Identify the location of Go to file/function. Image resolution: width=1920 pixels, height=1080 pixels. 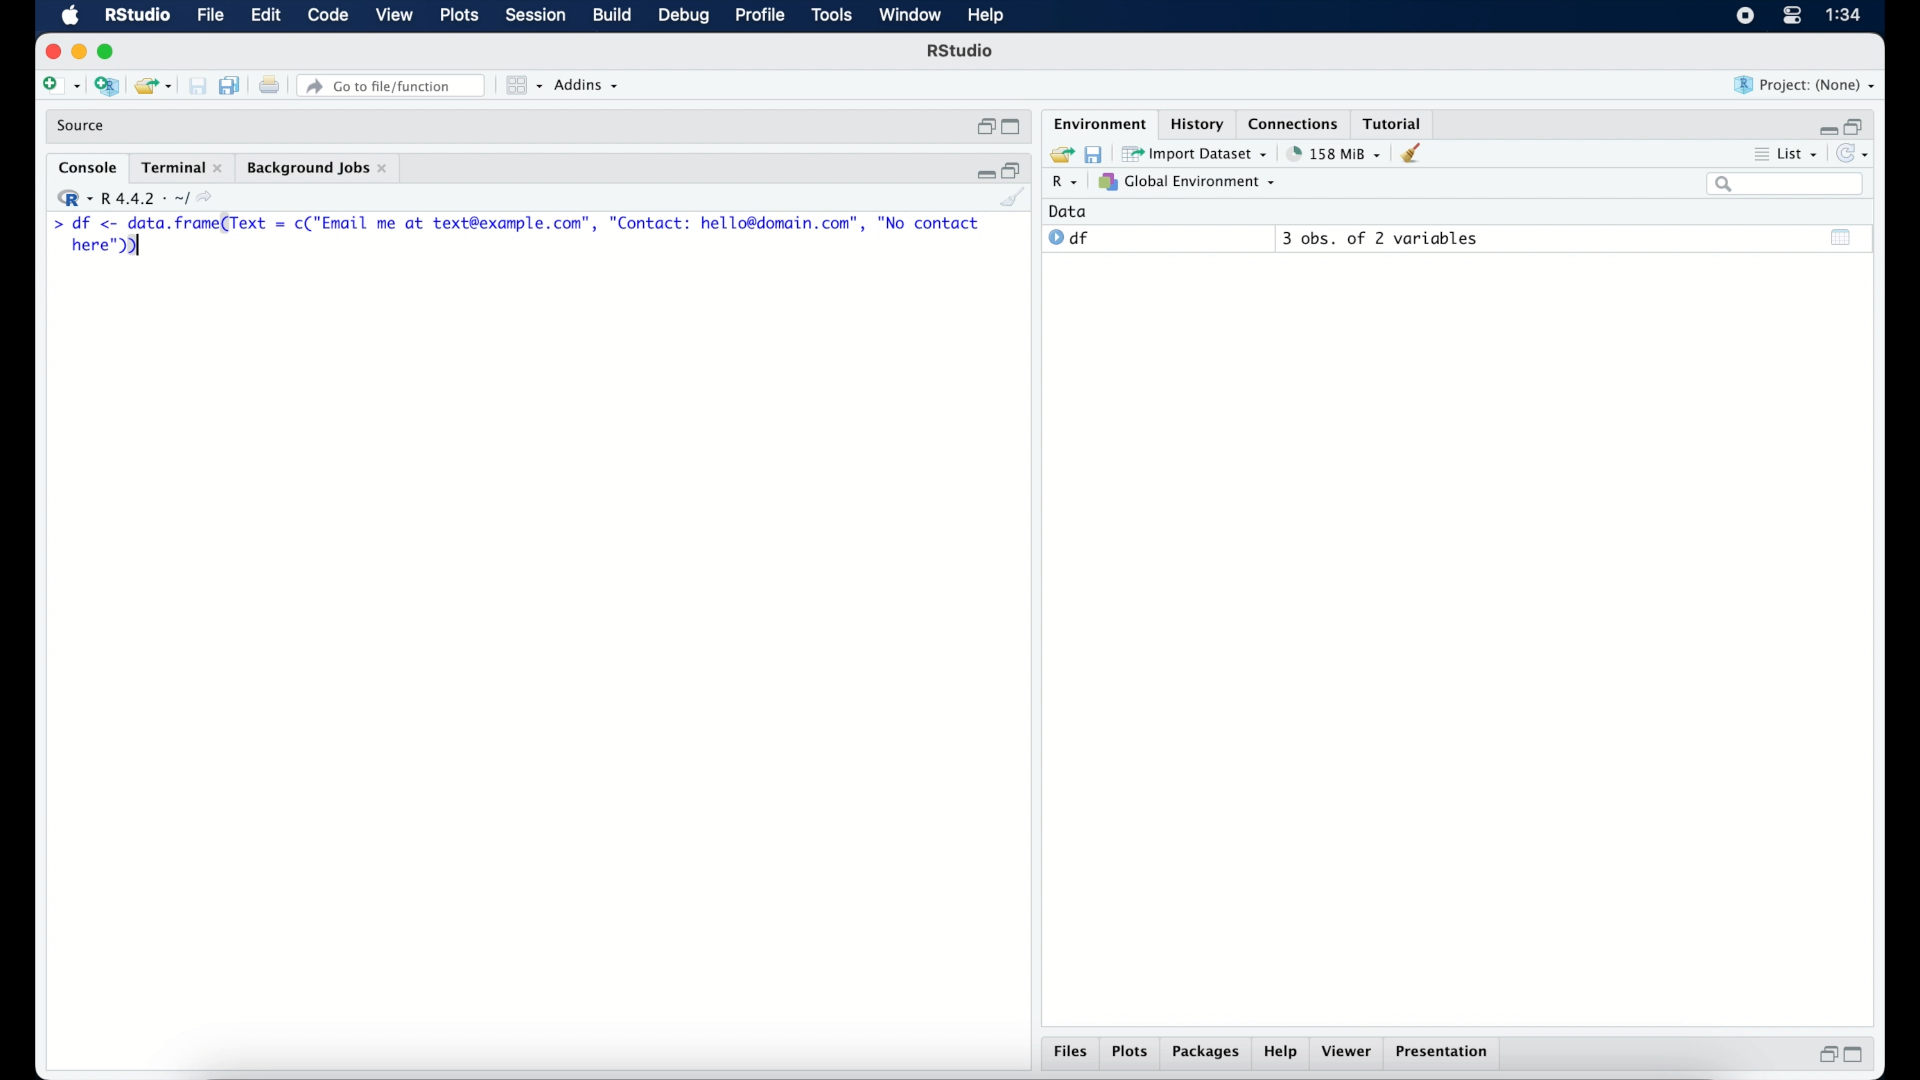
(391, 85).